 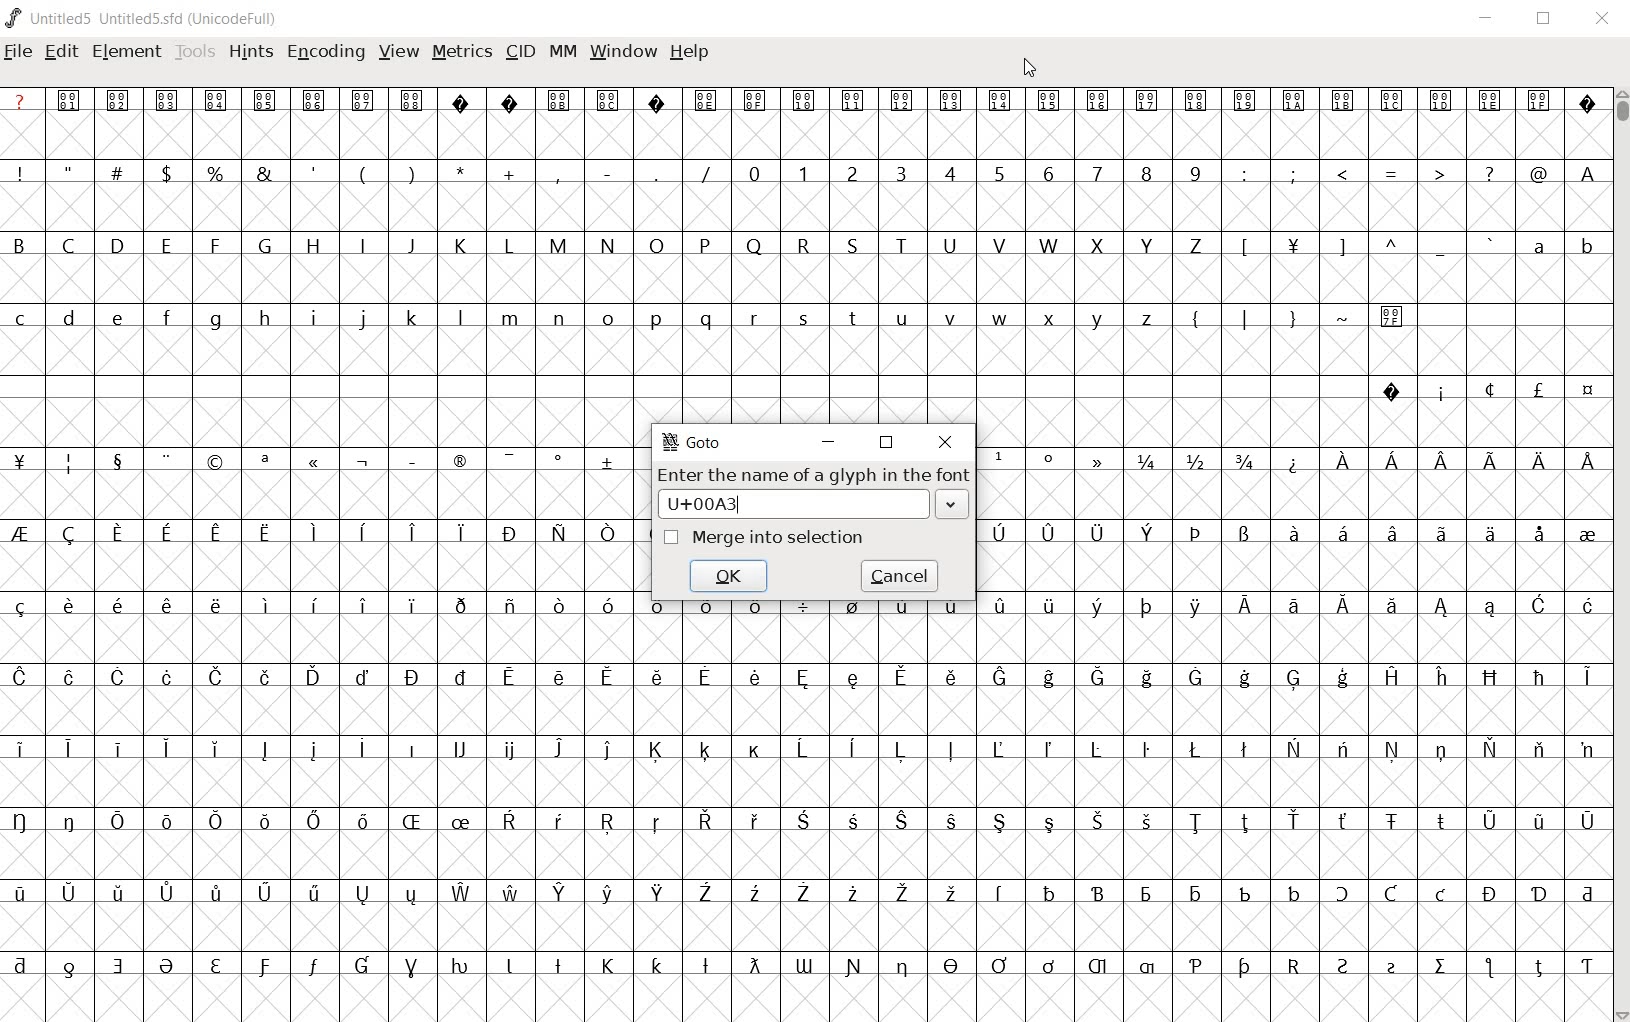 I want to click on Symbol, so click(x=1147, y=894).